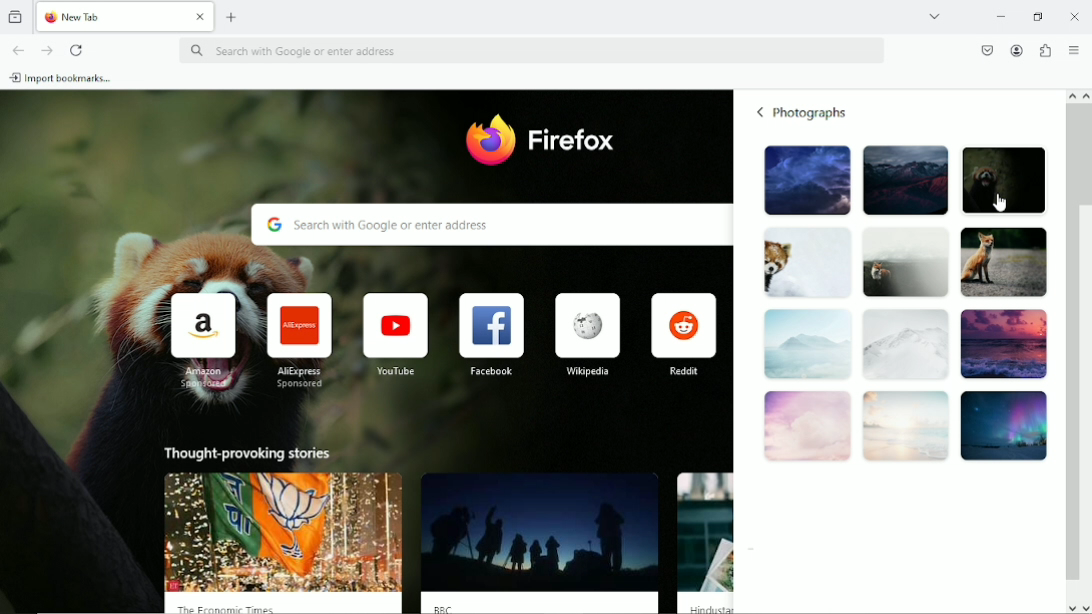 The width and height of the screenshot is (1092, 614). Describe the element at coordinates (1040, 15) in the screenshot. I see `restore down` at that location.